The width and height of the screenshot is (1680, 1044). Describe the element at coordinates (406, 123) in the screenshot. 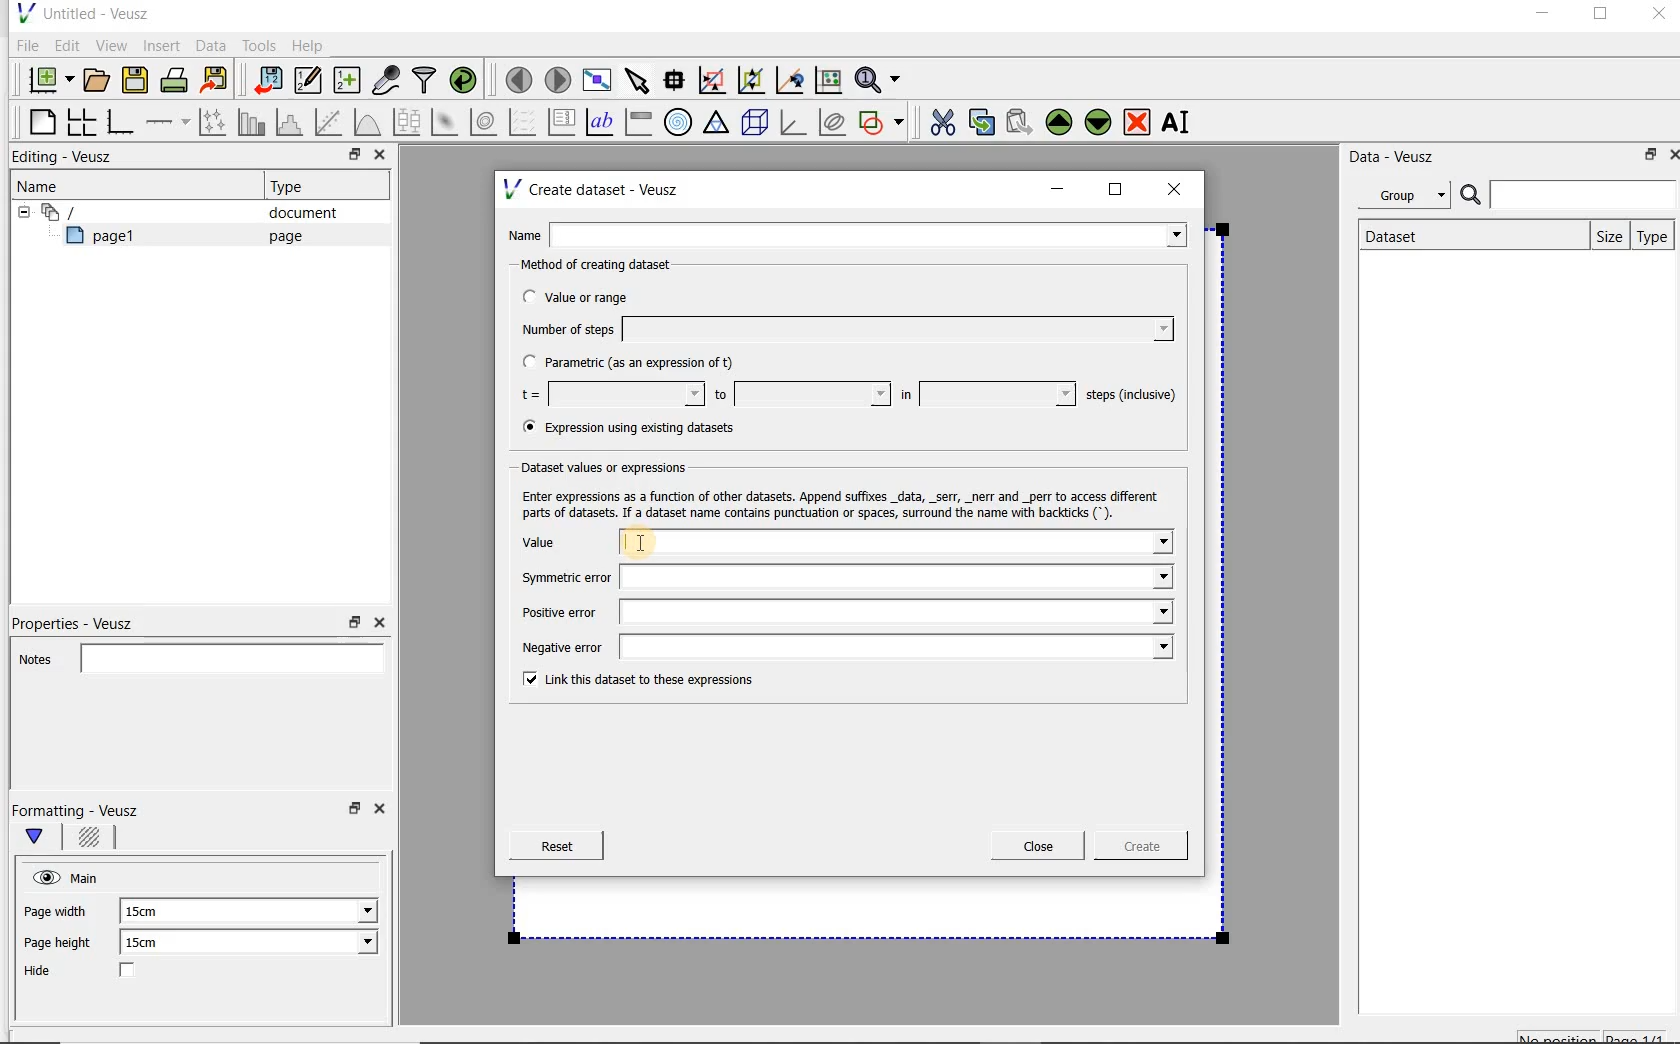

I see `plot box plots` at that location.